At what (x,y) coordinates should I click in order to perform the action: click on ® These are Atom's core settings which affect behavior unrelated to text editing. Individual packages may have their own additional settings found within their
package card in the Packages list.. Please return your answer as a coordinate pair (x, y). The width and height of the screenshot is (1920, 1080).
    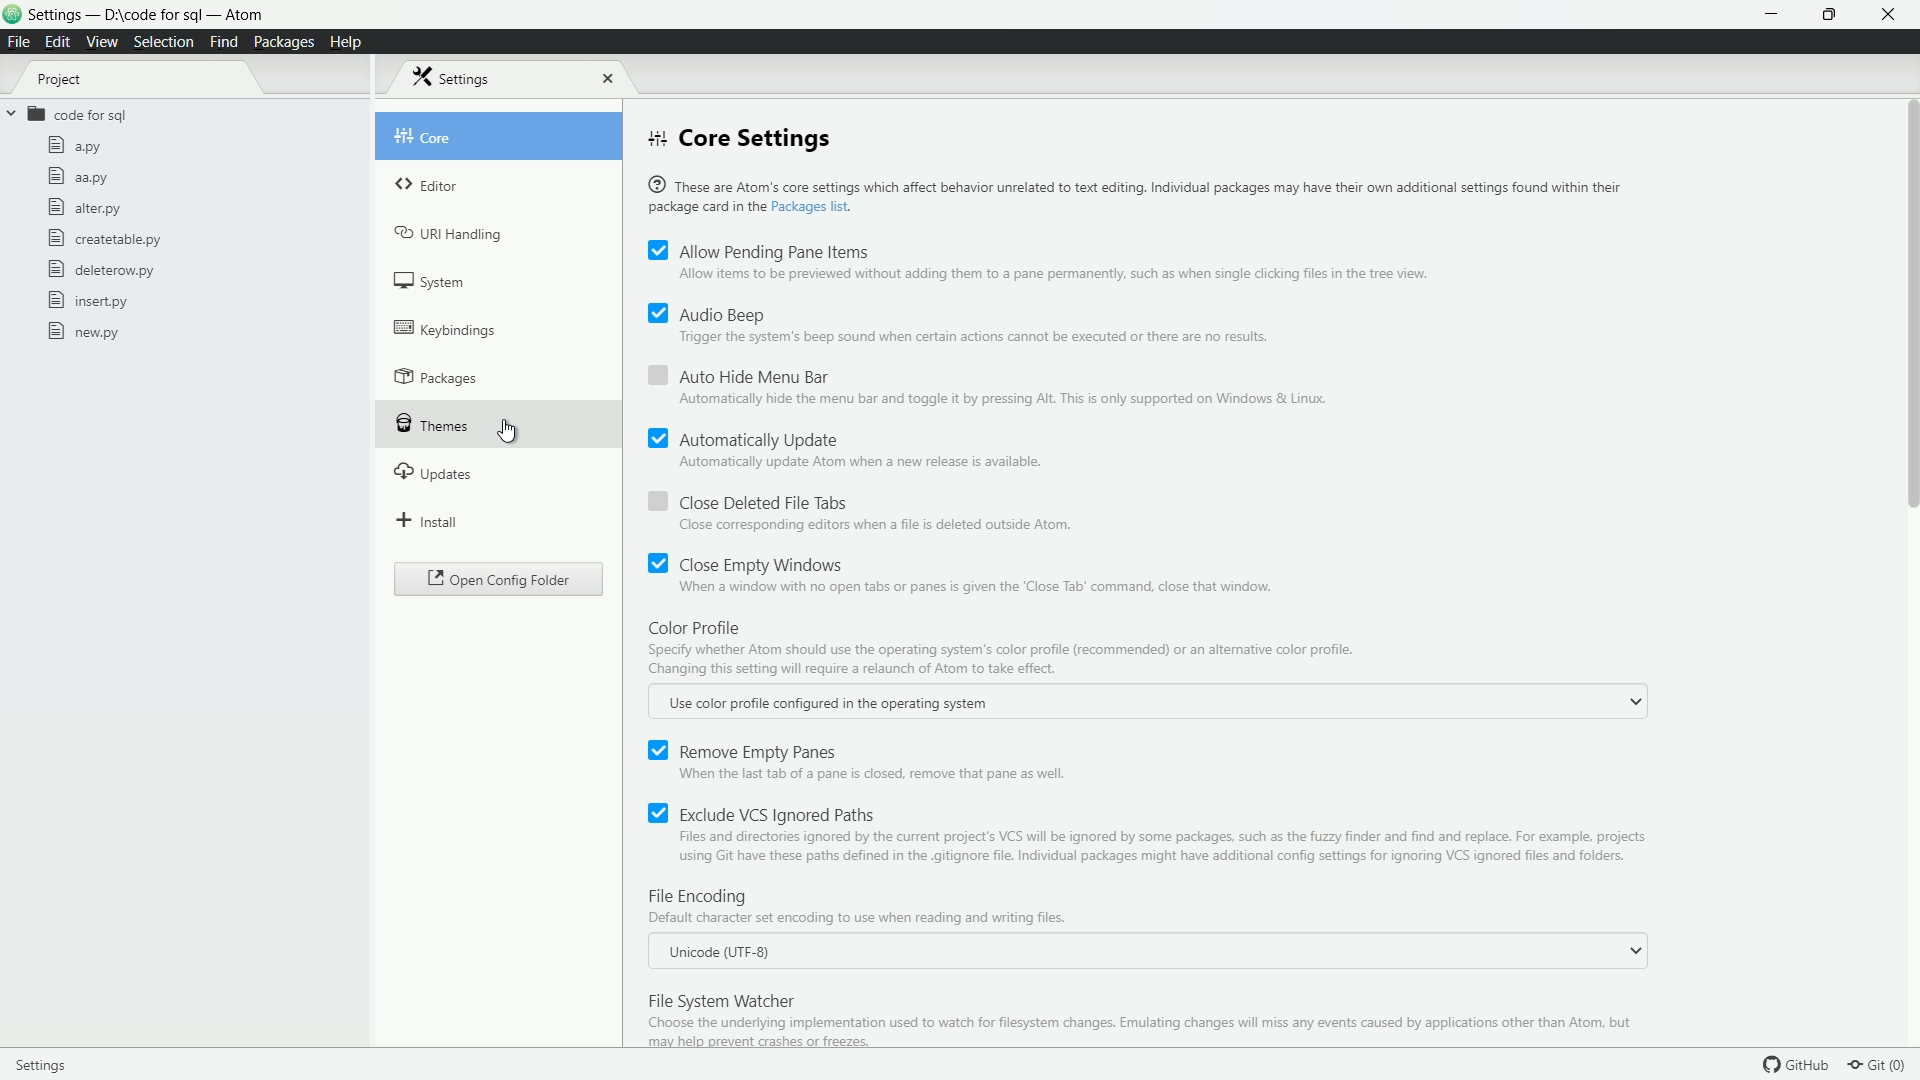
    Looking at the image, I should click on (1136, 194).